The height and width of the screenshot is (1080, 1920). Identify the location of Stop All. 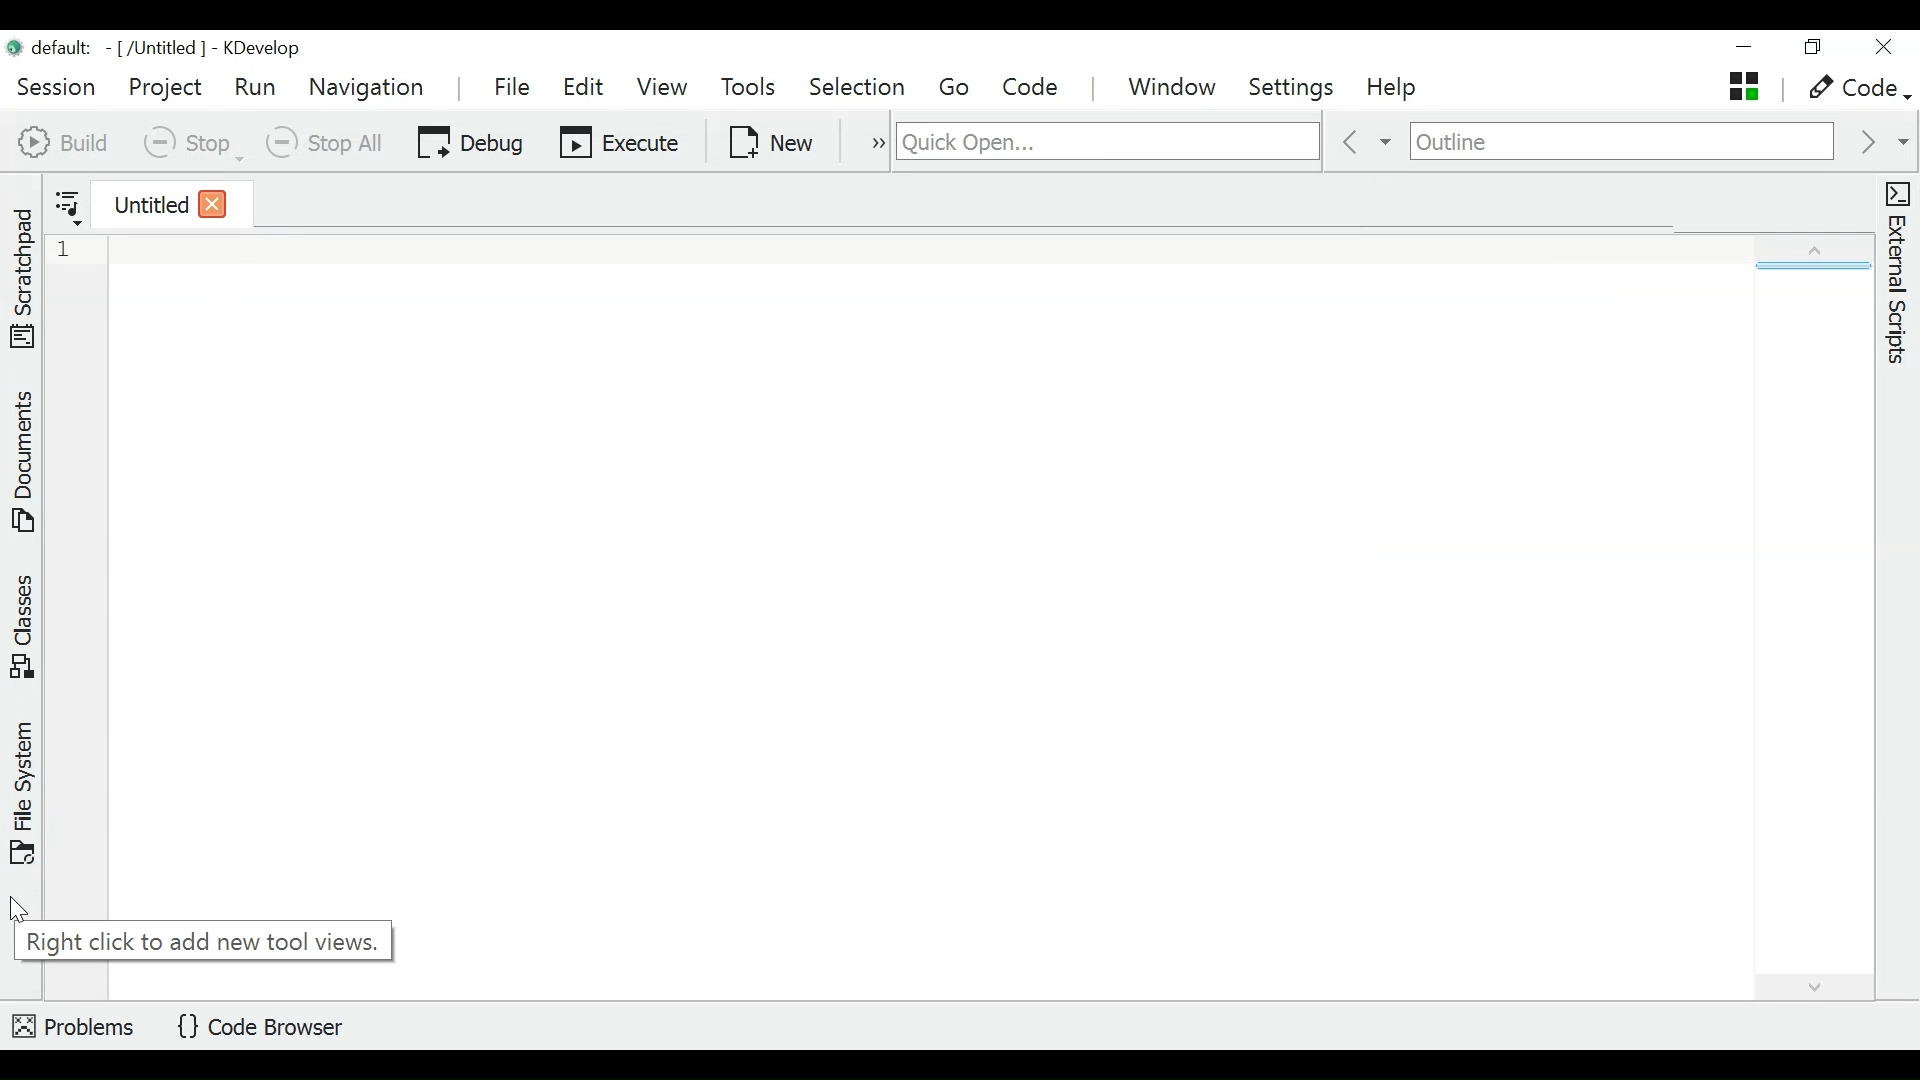
(332, 143).